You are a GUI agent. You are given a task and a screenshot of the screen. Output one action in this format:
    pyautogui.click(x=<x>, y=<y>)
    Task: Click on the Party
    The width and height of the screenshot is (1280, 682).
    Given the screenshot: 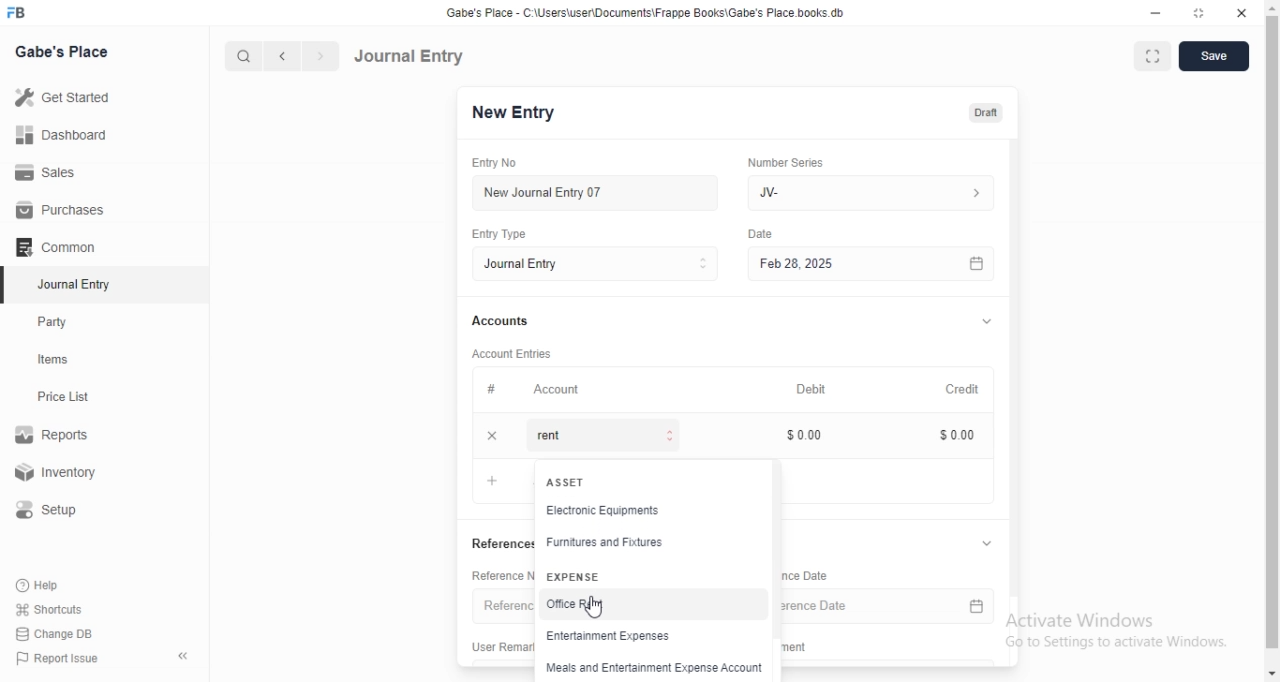 What is the action you would take?
    pyautogui.click(x=57, y=322)
    